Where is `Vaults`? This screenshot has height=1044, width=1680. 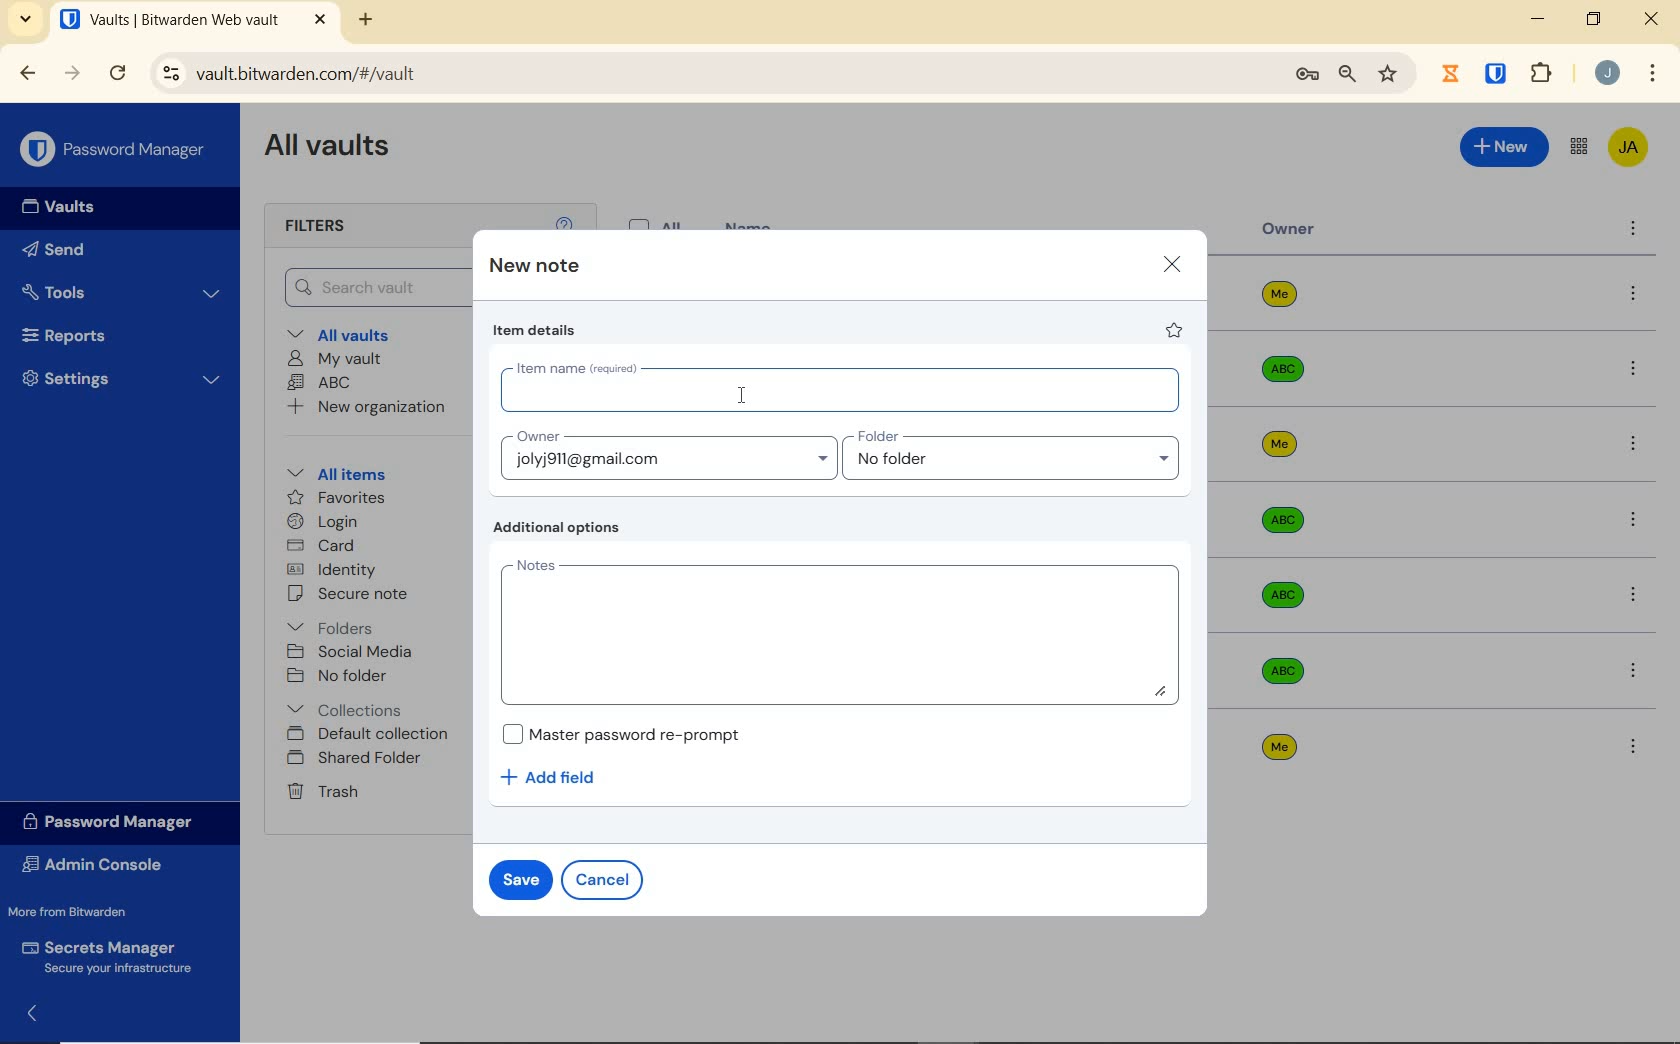 Vaults is located at coordinates (68, 209).